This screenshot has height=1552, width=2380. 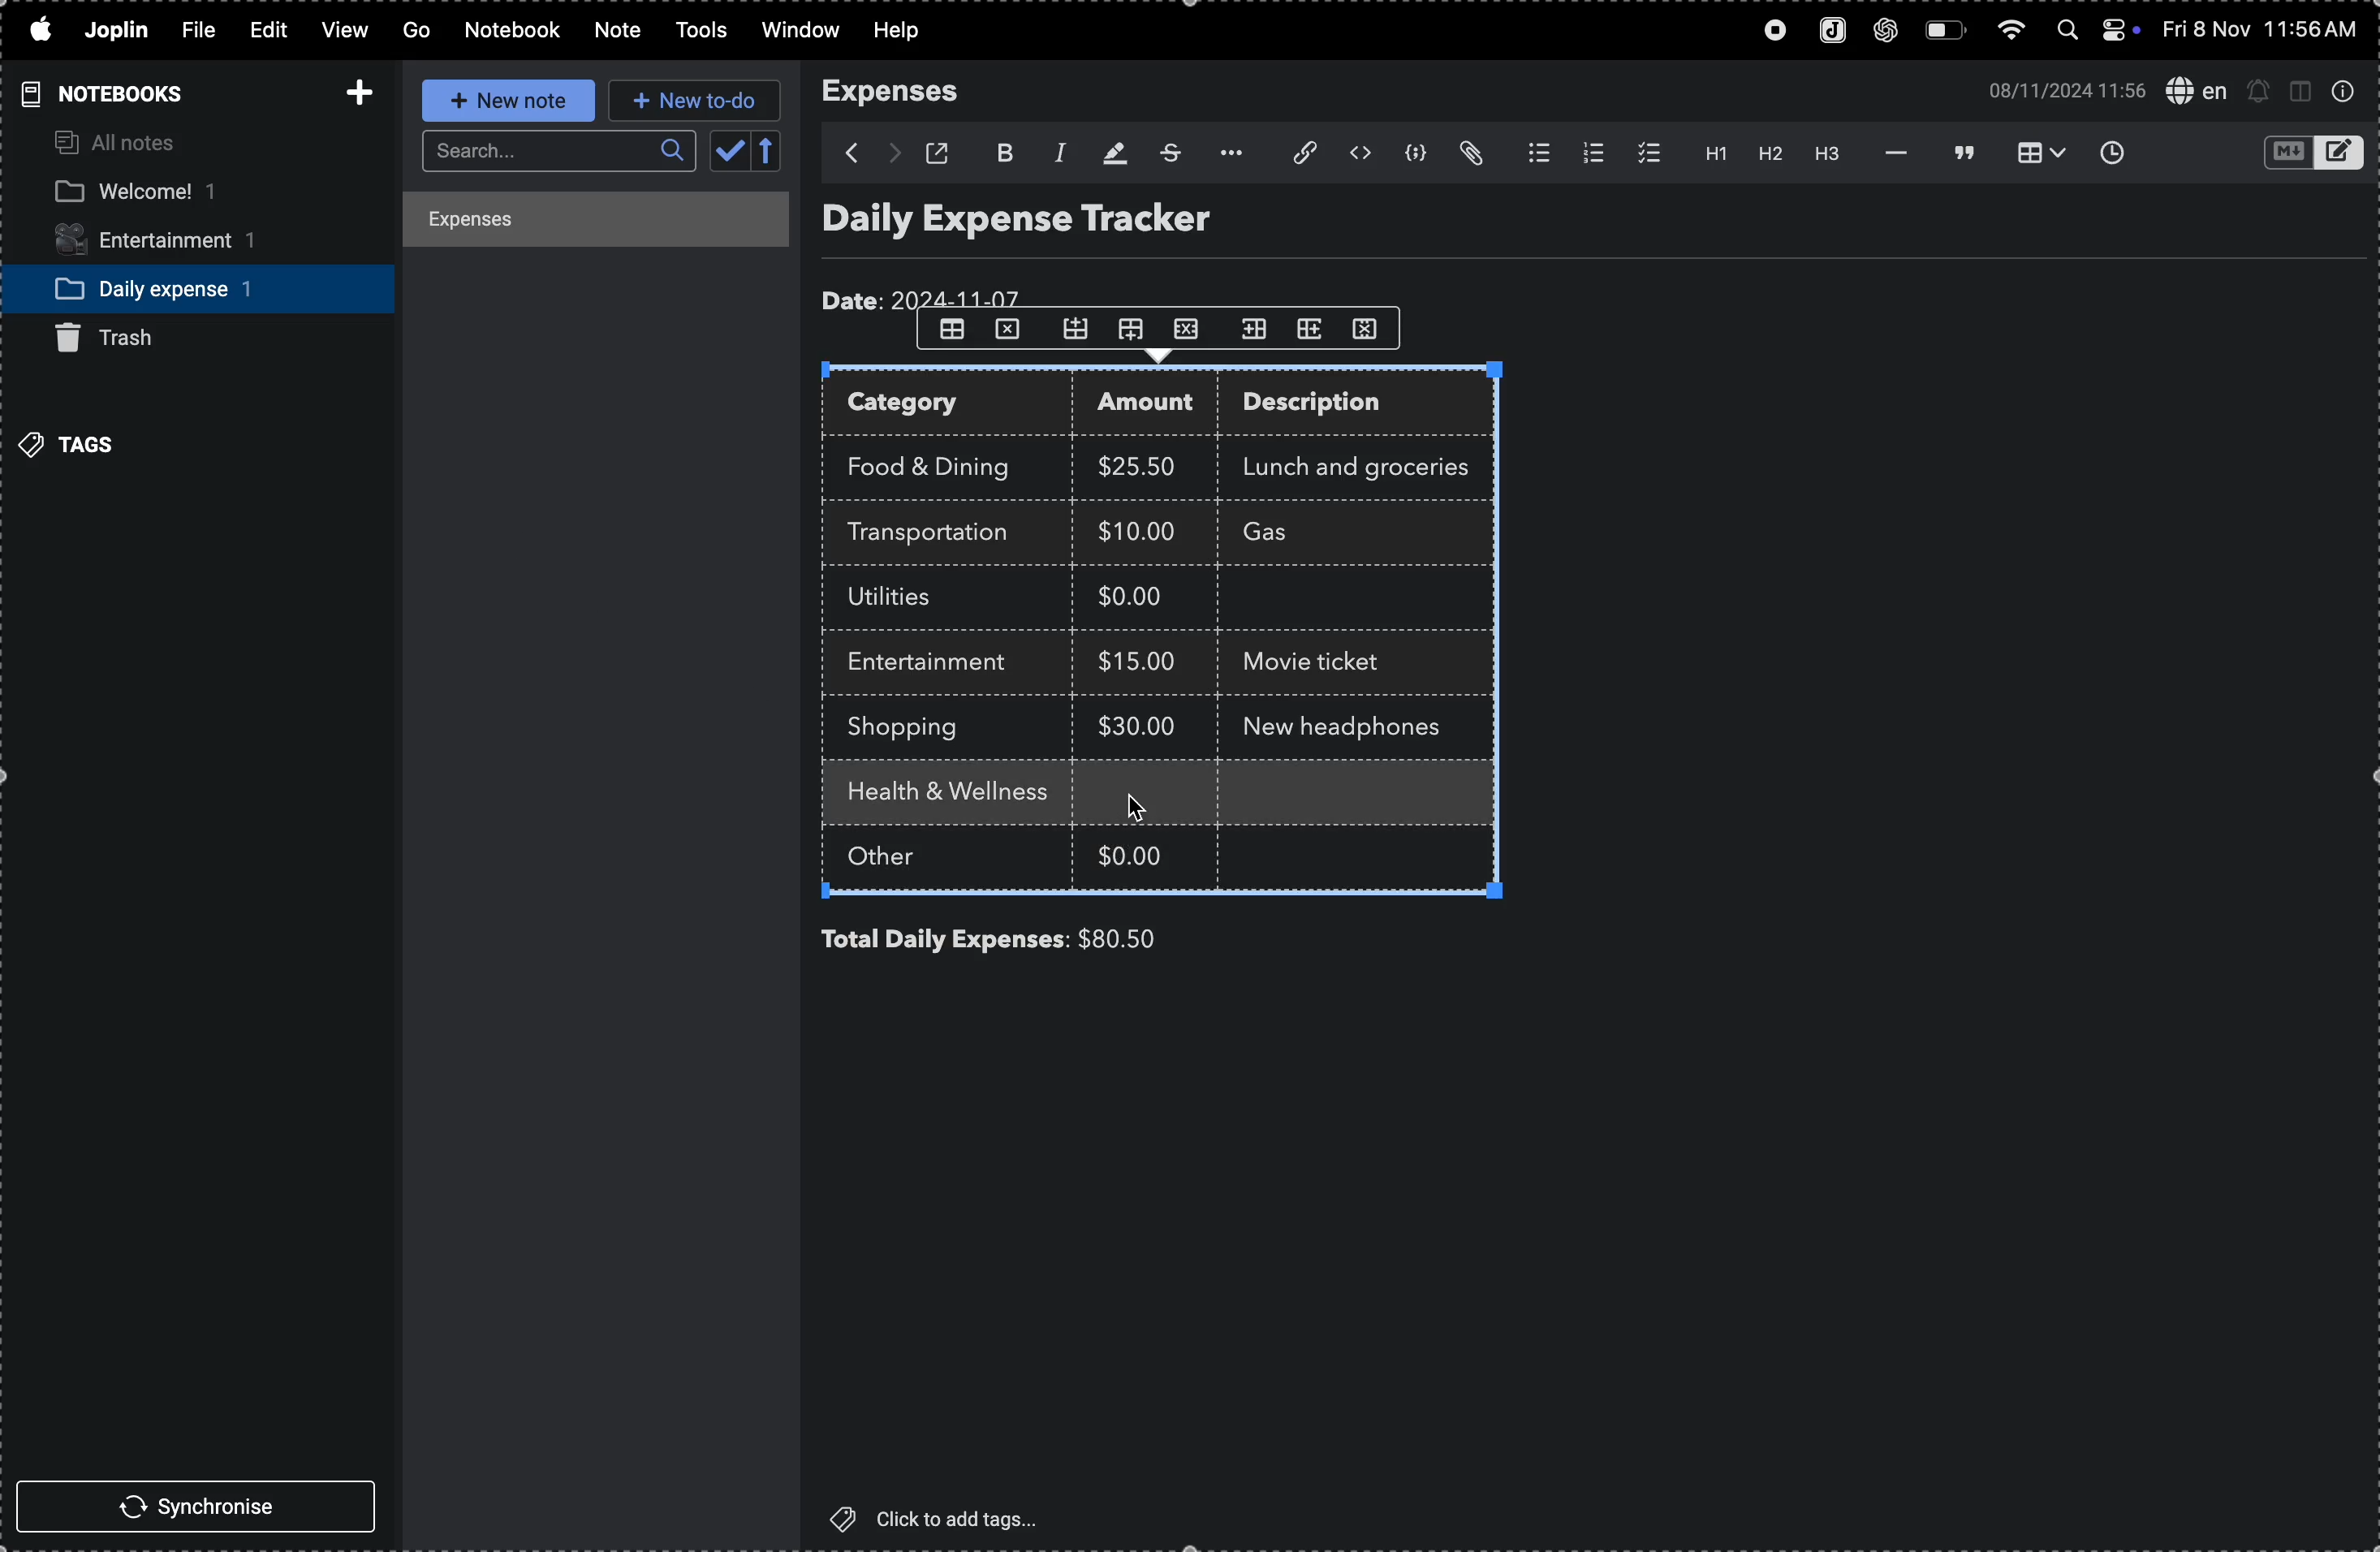 What do you see at coordinates (957, 794) in the screenshot?
I see `health and wellness` at bounding box center [957, 794].